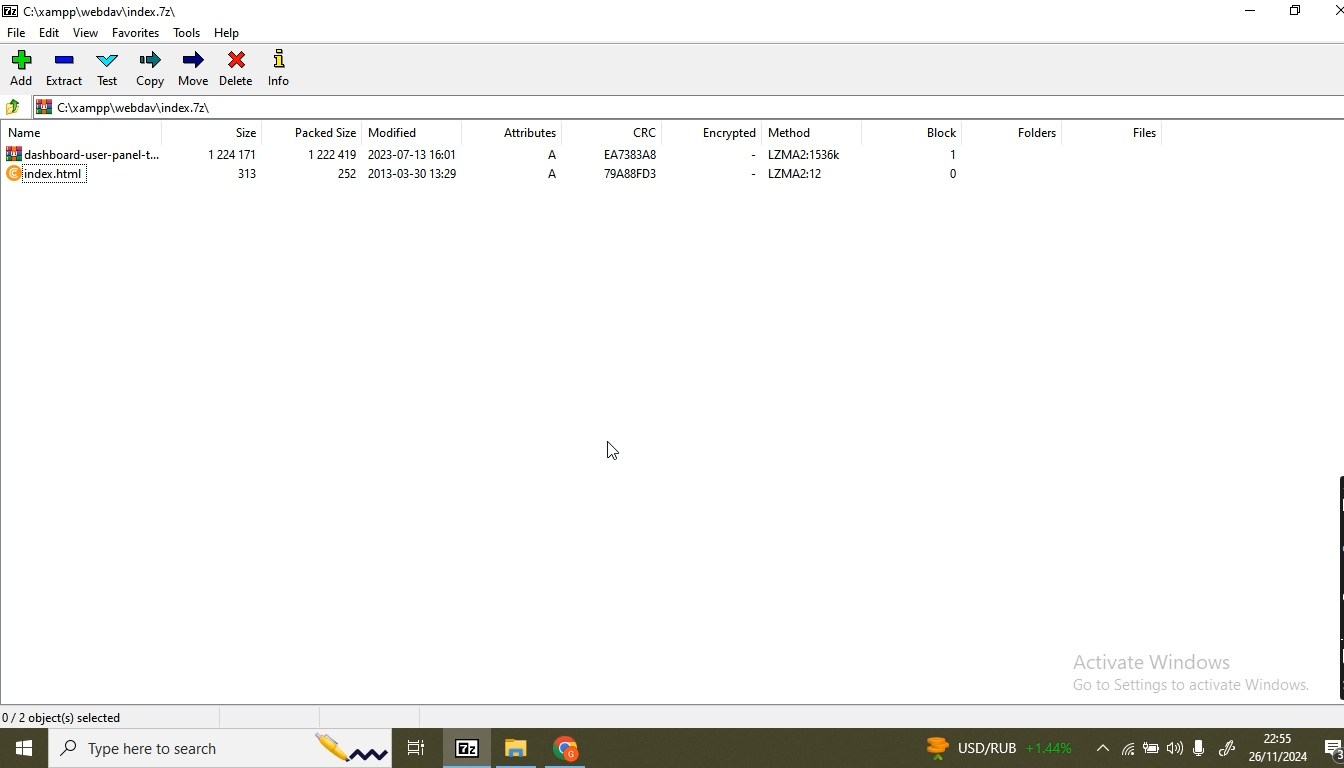 The width and height of the screenshot is (1344, 768). Describe the element at coordinates (96, 153) in the screenshot. I see `dashboard_user_panel_template` at that location.